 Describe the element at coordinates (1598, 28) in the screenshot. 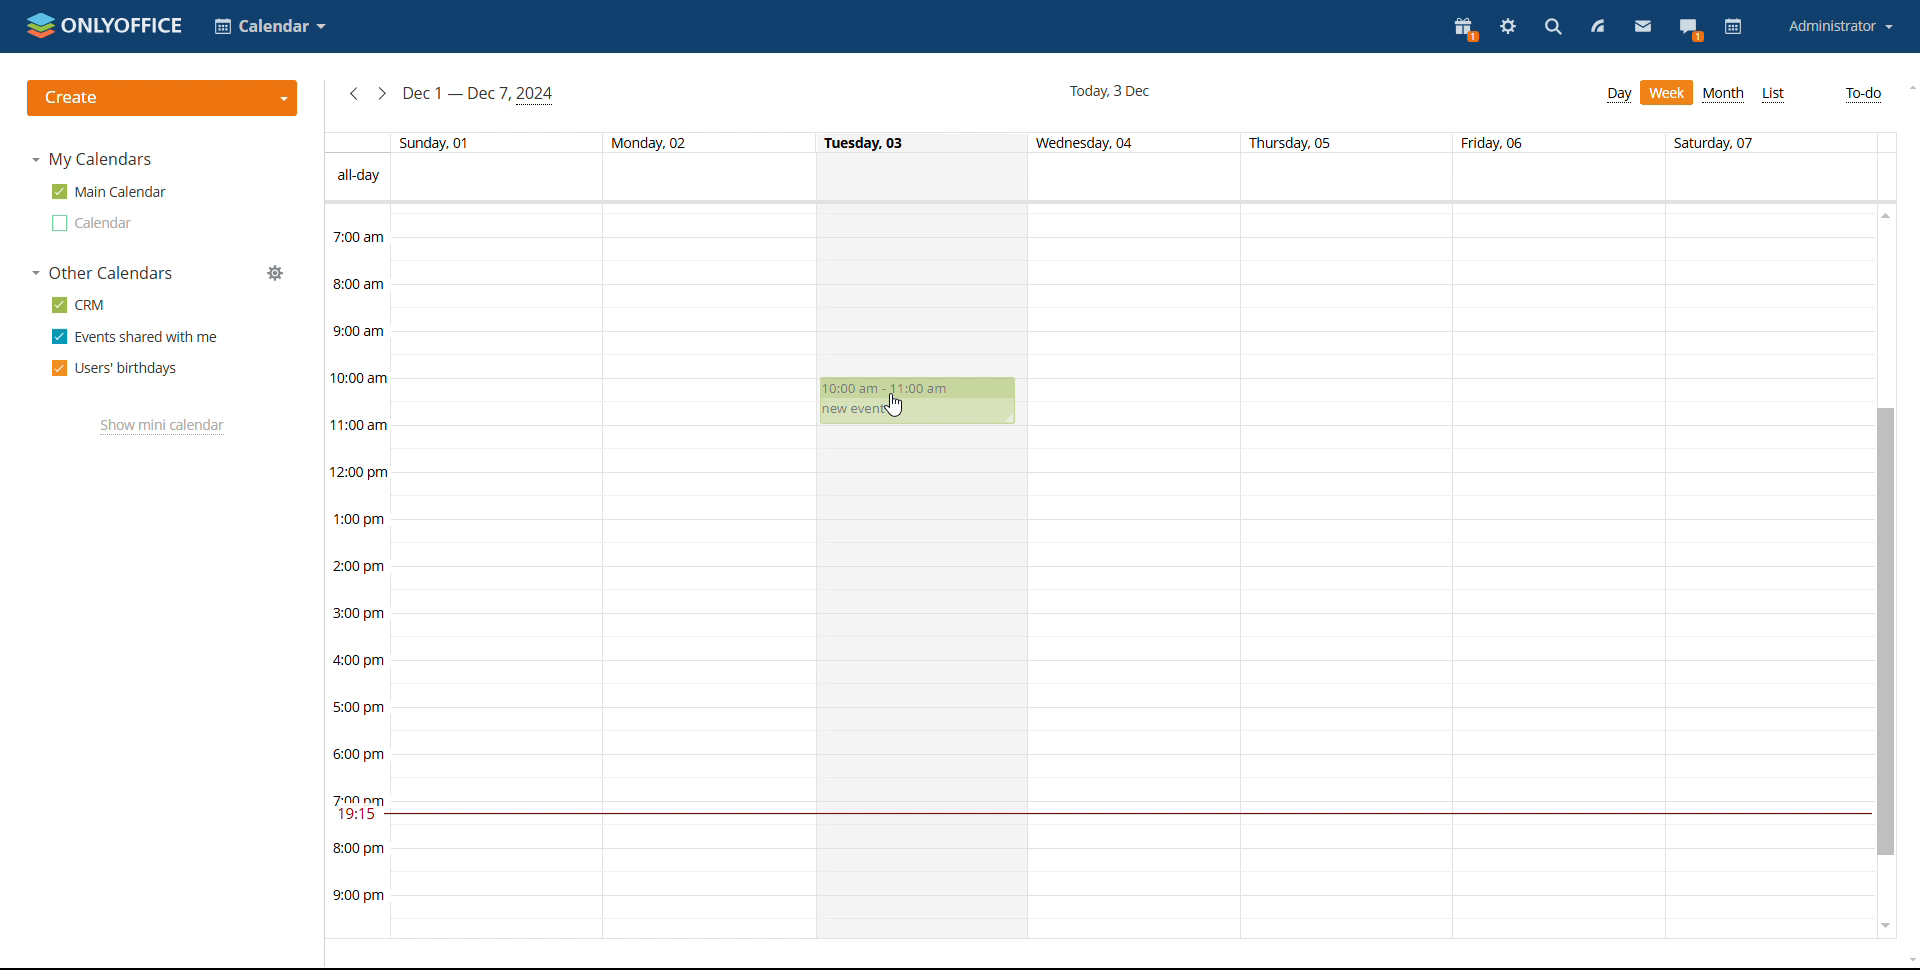

I see `feed` at that location.